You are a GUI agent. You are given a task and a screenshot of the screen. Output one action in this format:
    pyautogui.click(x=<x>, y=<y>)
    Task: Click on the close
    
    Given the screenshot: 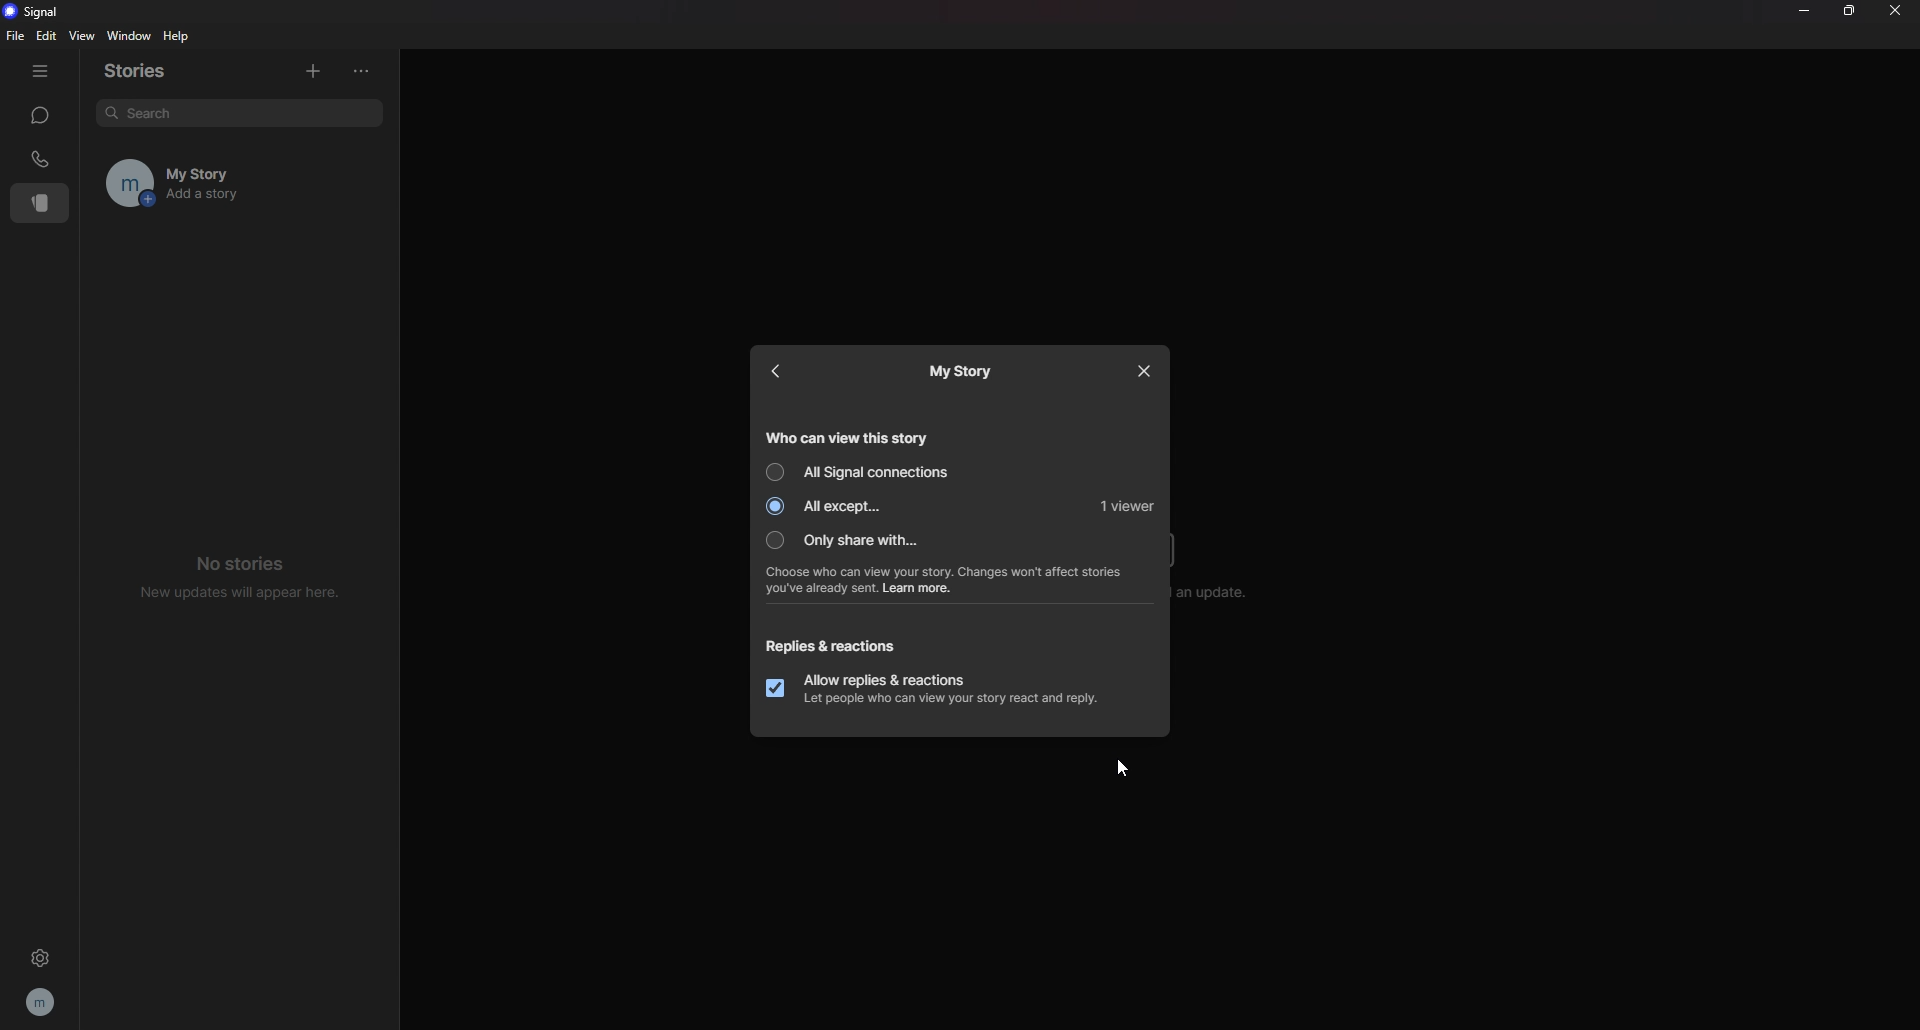 What is the action you would take?
    pyautogui.click(x=1895, y=9)
    